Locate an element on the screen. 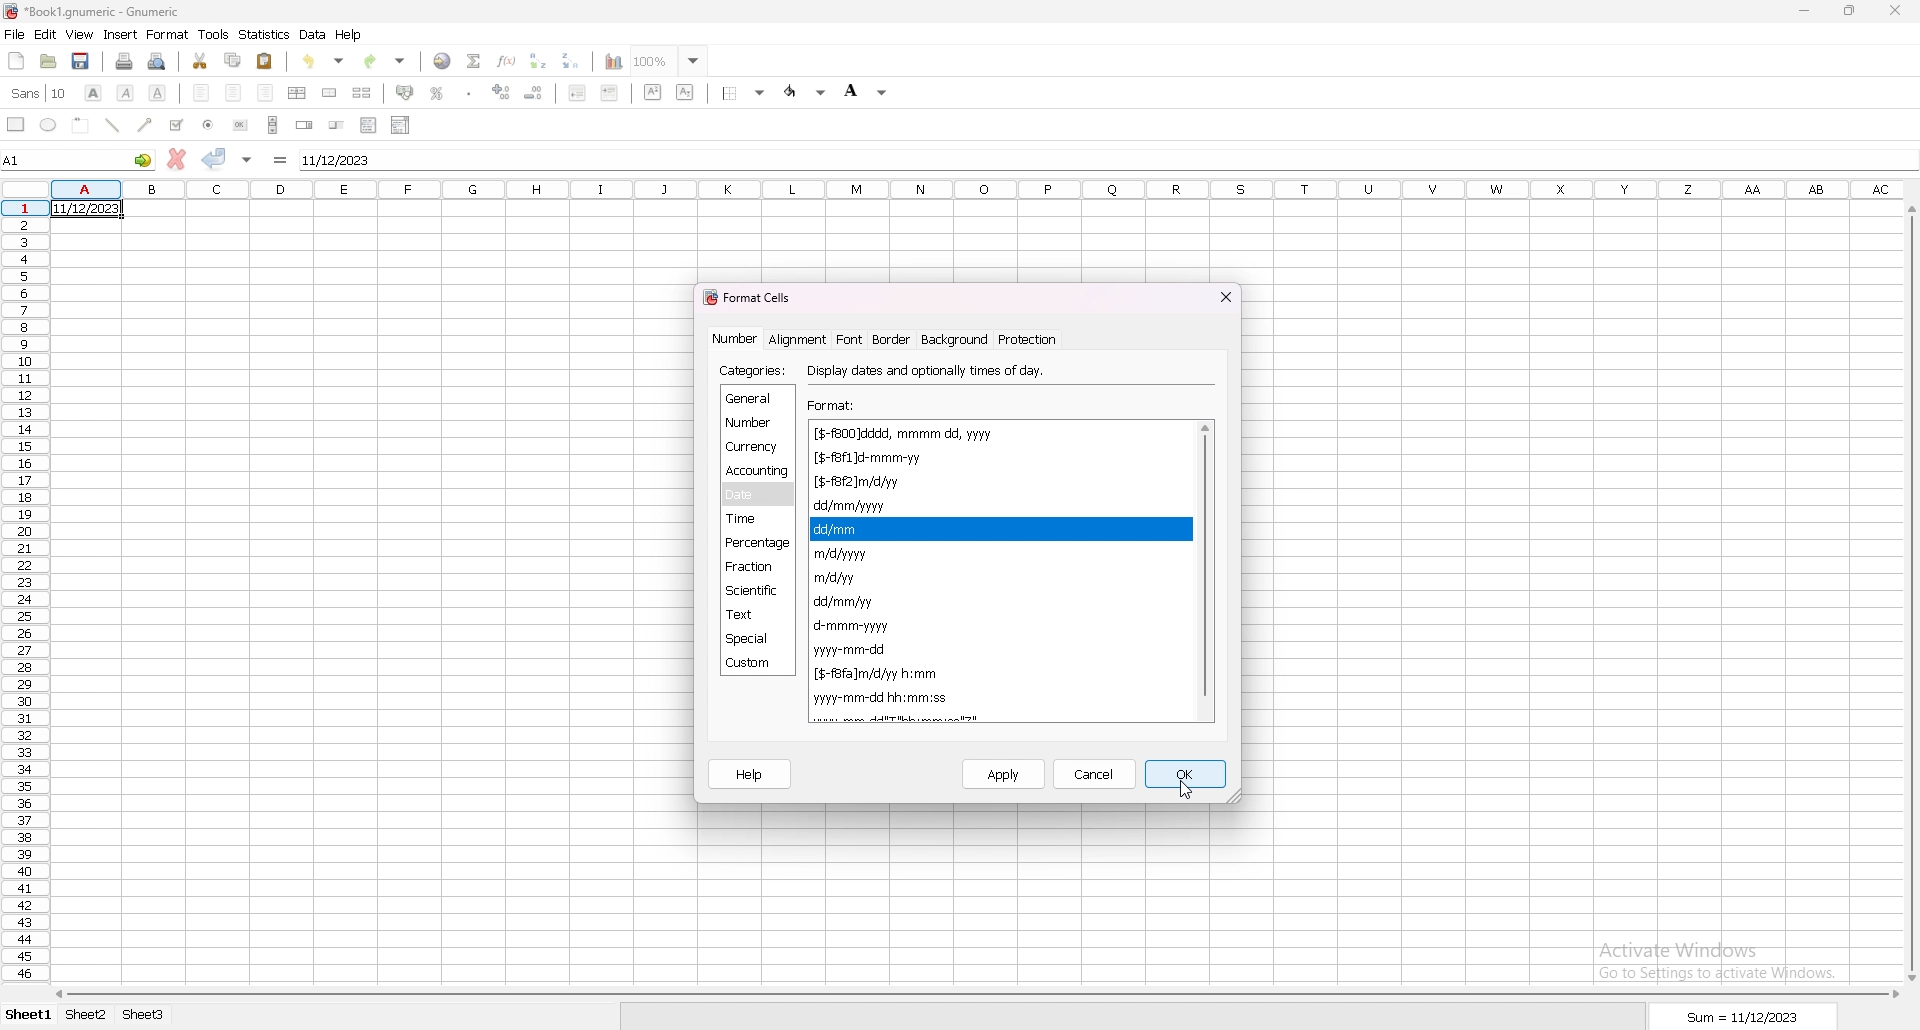  font is located at coordinates (42, 92).